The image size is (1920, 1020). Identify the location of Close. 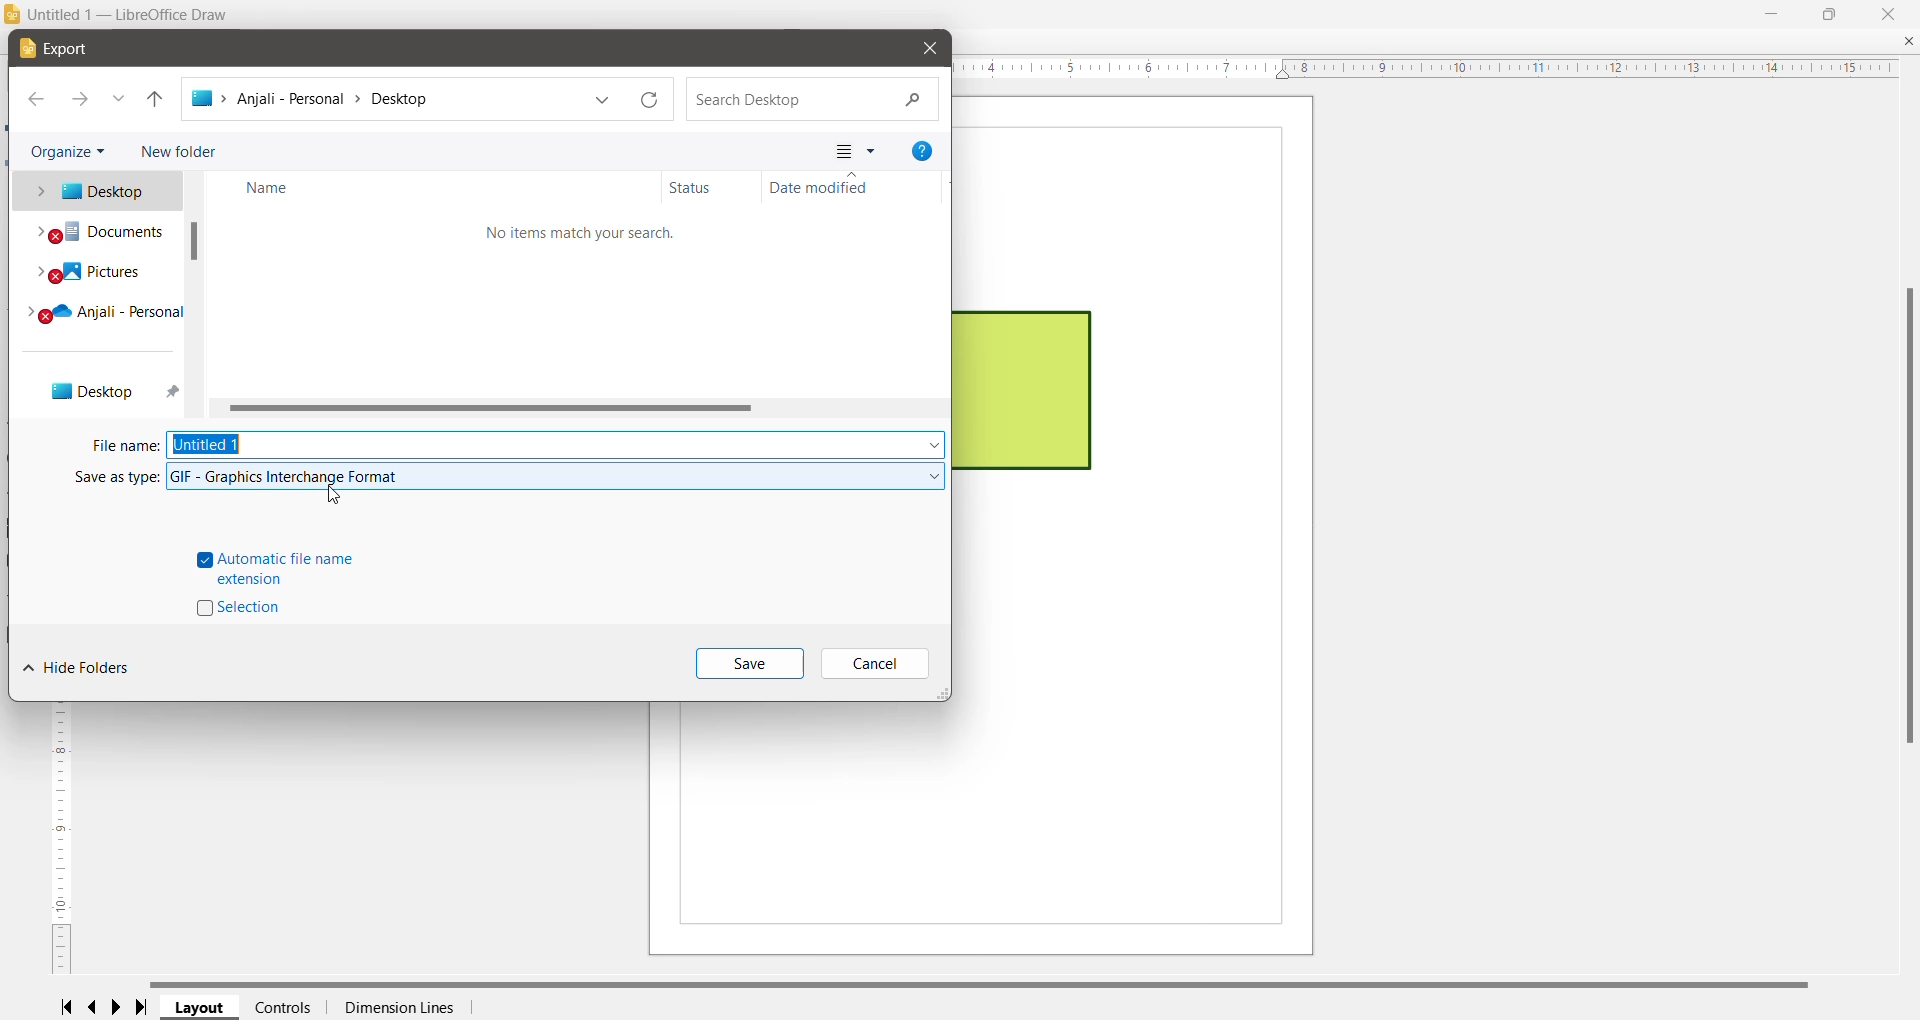
(1891, 13).